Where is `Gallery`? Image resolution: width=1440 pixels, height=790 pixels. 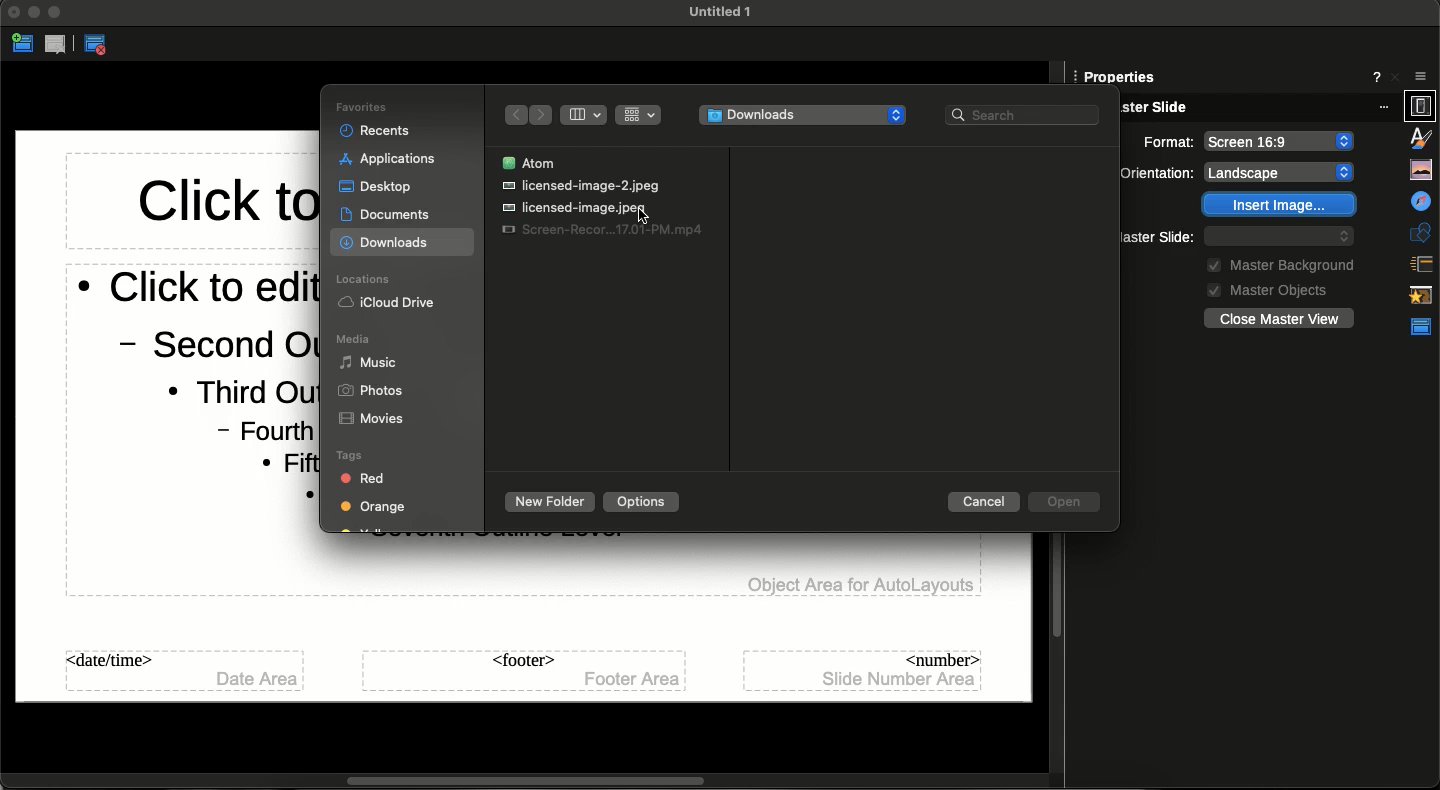 Gallery is located at coordinates (1420, 136).